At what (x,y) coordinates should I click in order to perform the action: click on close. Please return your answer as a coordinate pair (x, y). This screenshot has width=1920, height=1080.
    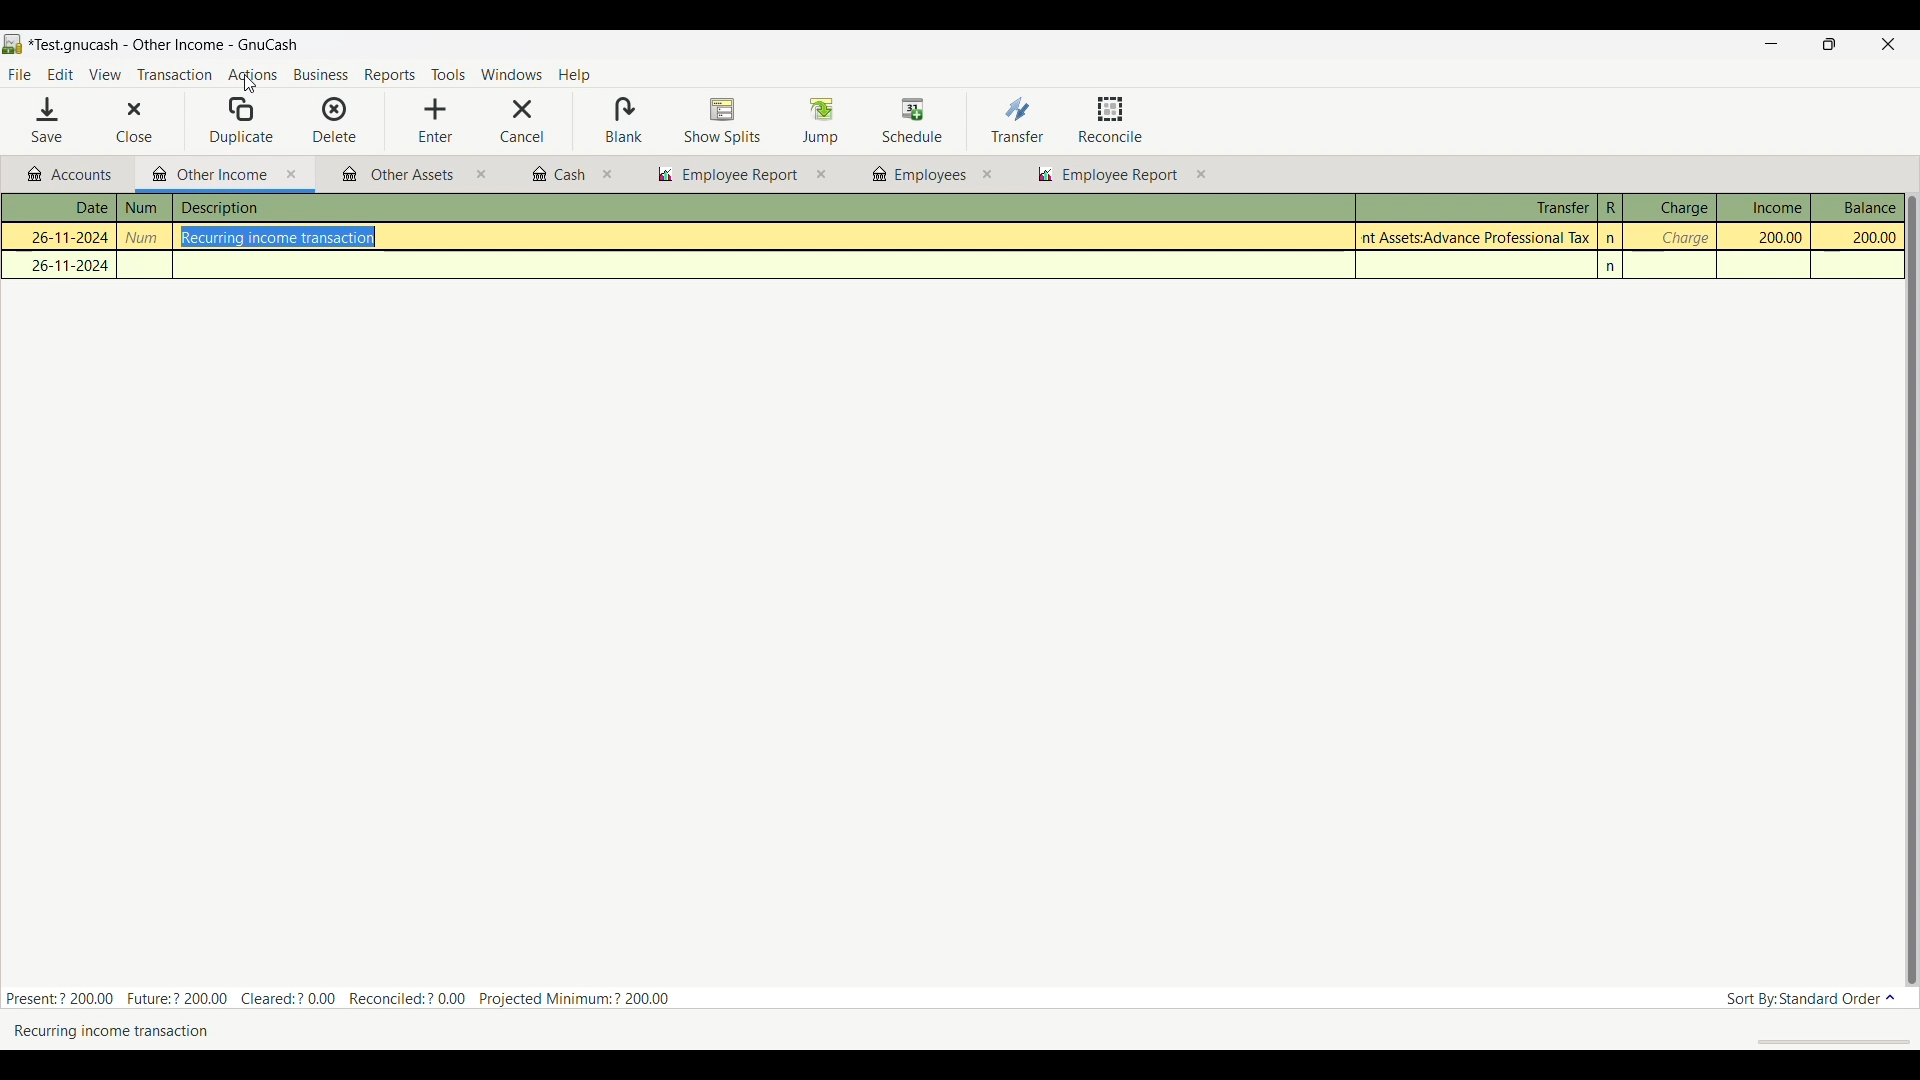
    Looking at the image, I should click on (481, 177).